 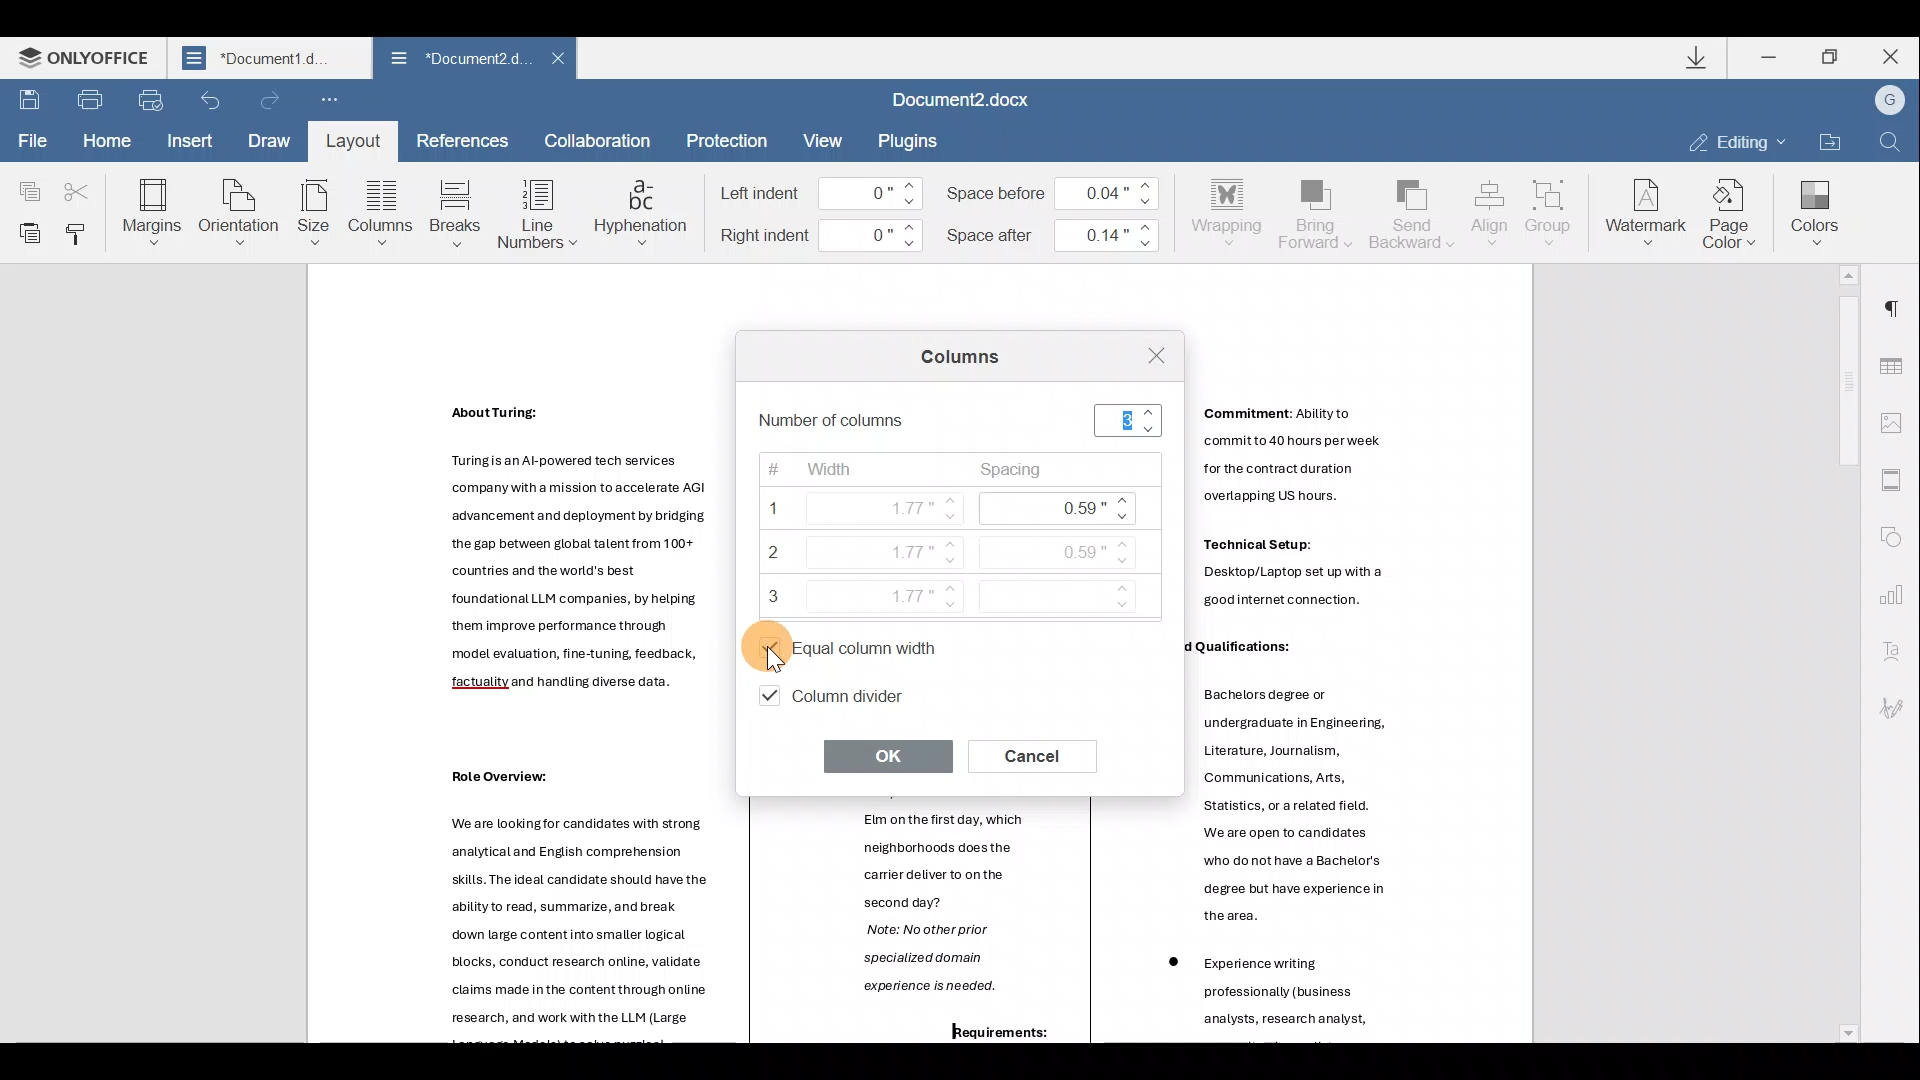 What do you see at coordinates (1832, 56) in the screenshot?
I see `Maximize` at bounding box center [1832, 56].